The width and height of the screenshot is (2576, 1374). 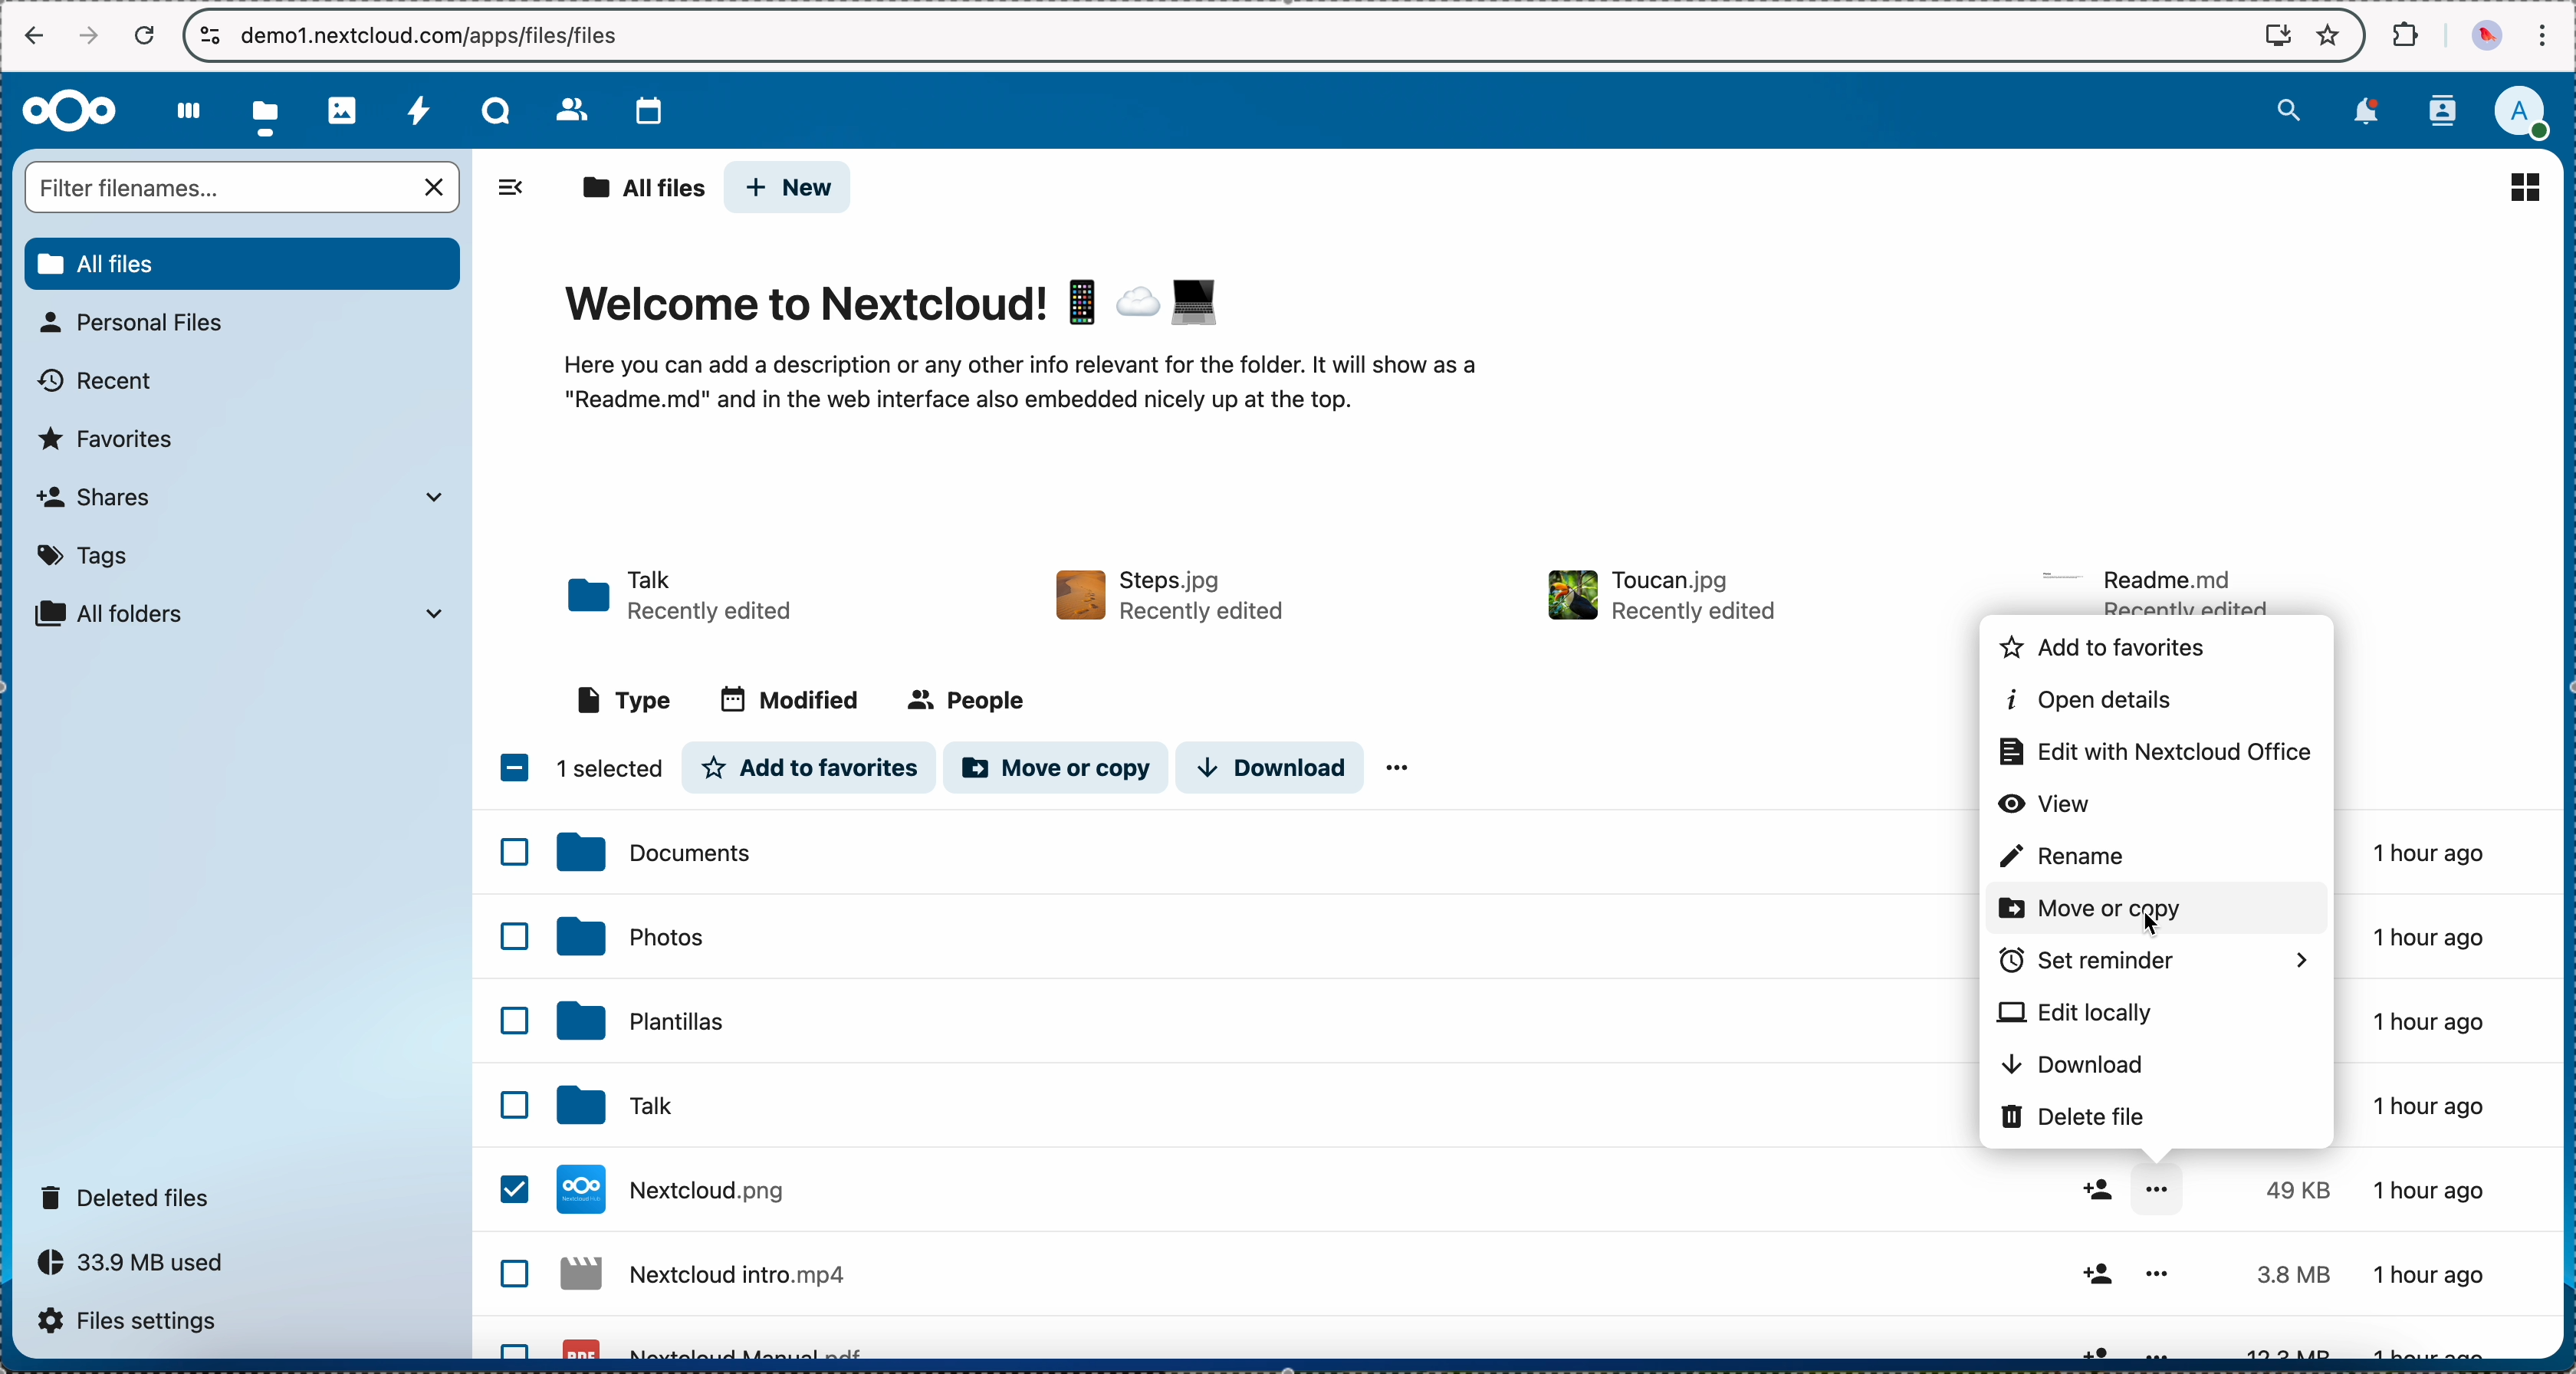 What do you see at coordinates (1661, 596) in the screenshot?
I see `file` at bounding box center [1661, 596].